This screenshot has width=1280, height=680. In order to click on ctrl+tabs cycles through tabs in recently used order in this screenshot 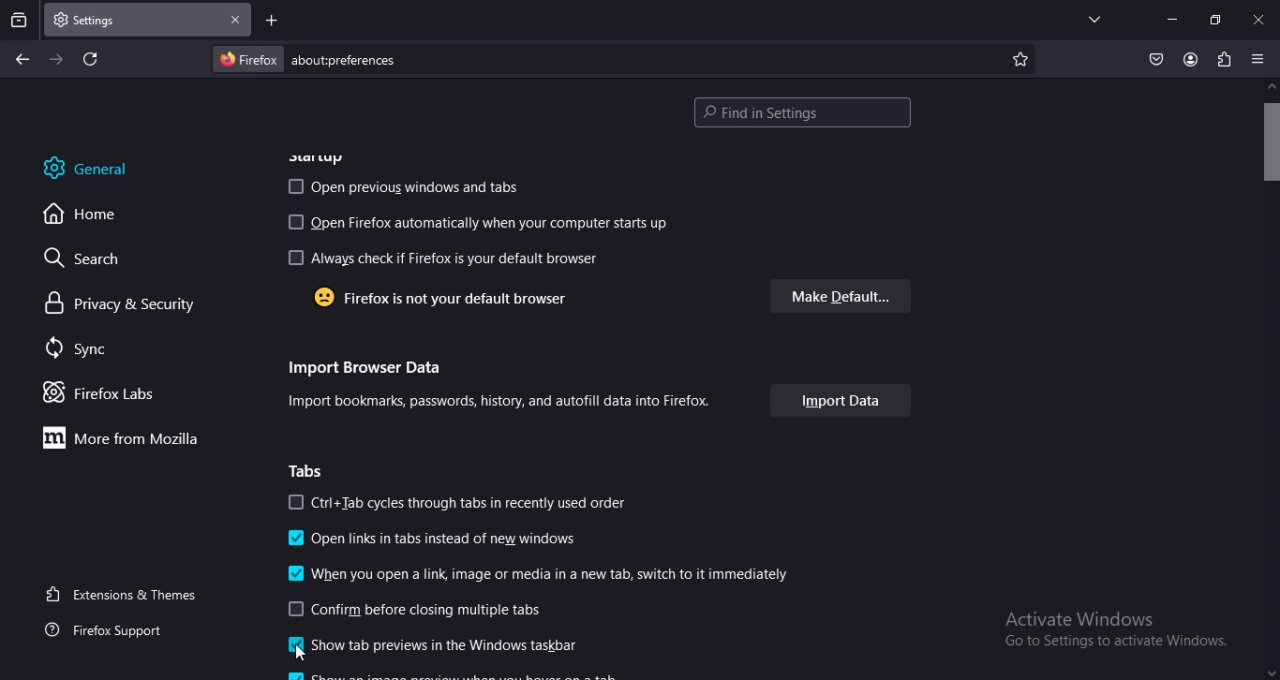, I will do `click(468, 500)`.